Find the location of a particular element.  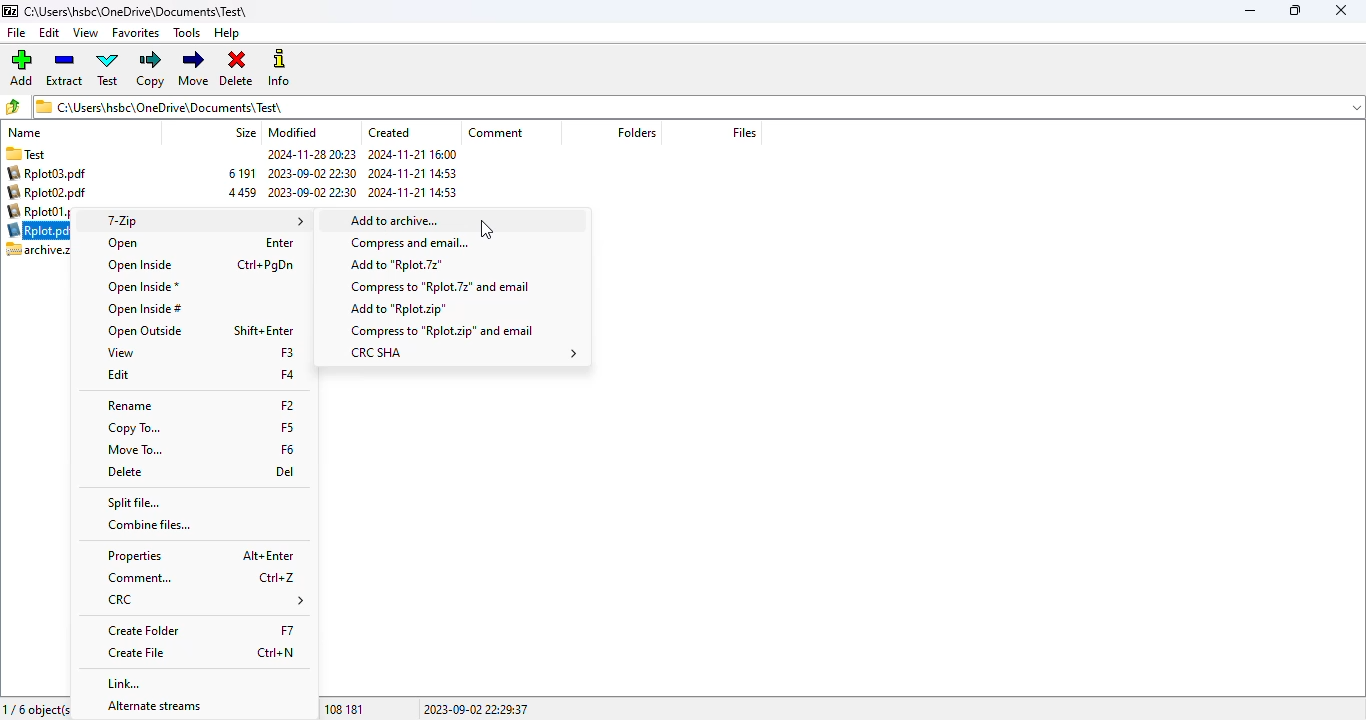

shortcut for properties is located at coordinates (268, 556).